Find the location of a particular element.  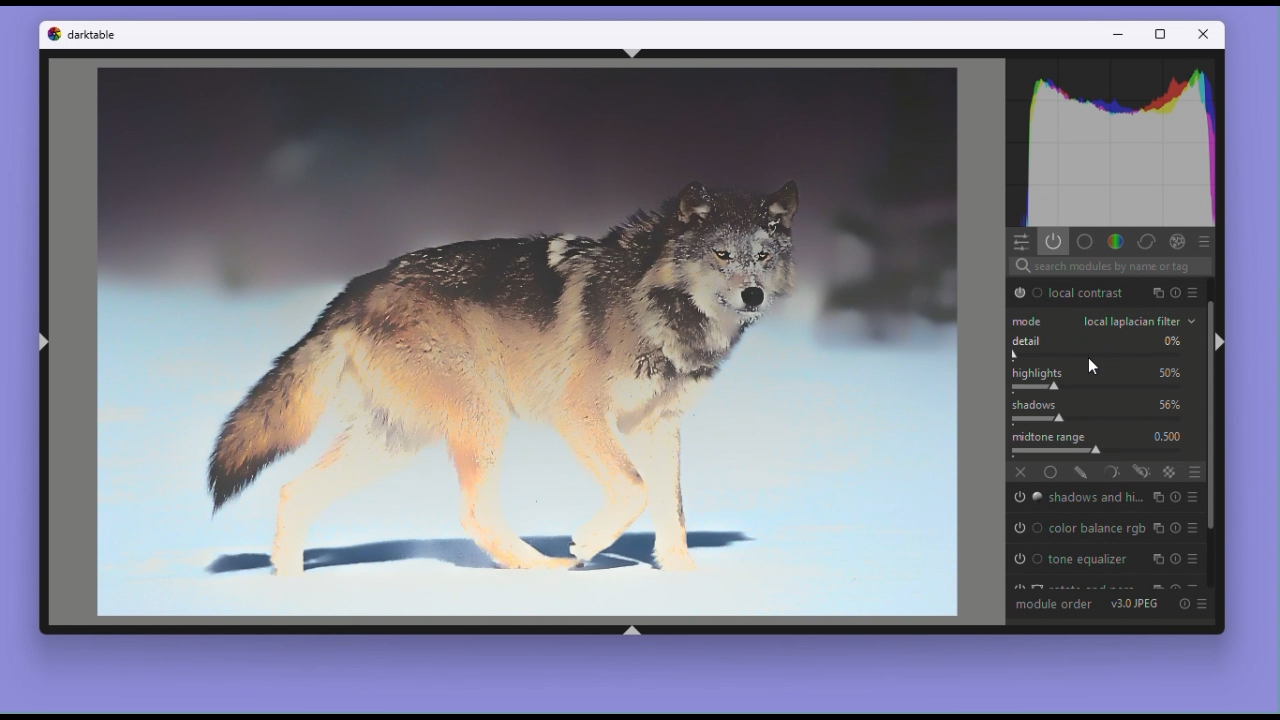

histogram is located at coordinates (1117, 141).